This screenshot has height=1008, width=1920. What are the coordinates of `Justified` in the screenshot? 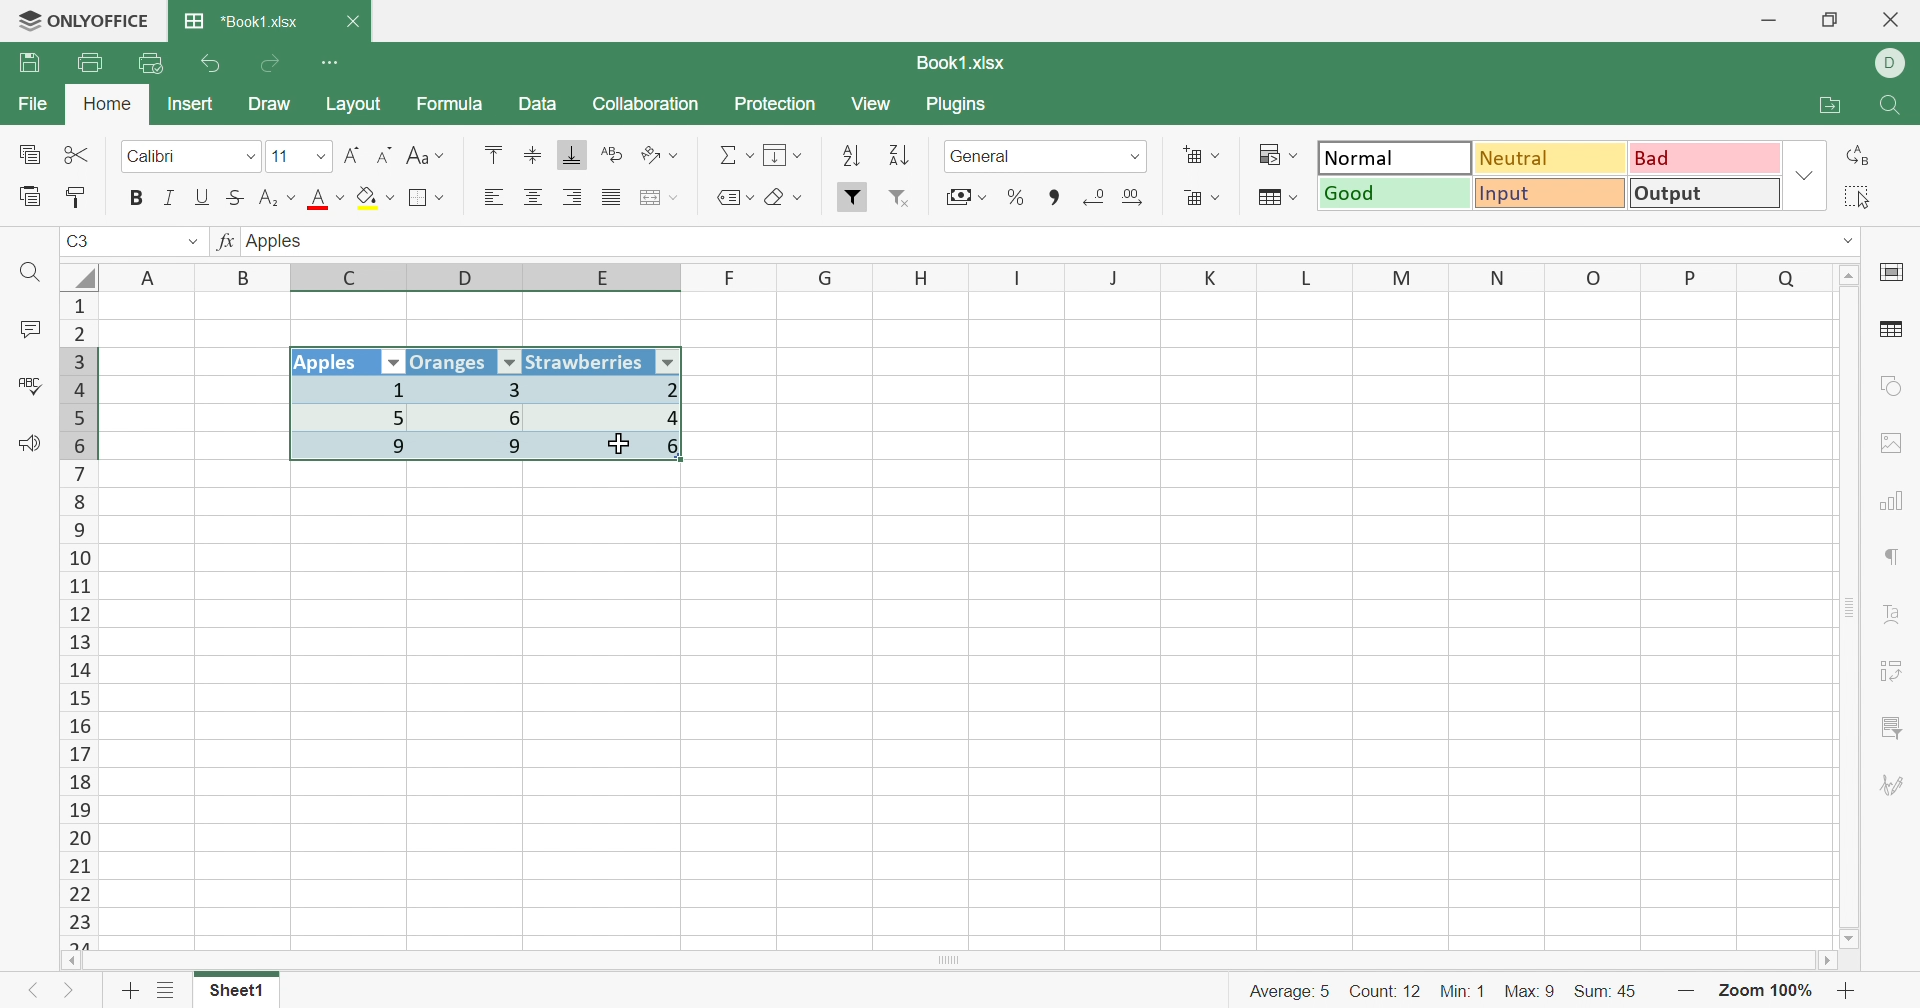 It's located at (610, 198).